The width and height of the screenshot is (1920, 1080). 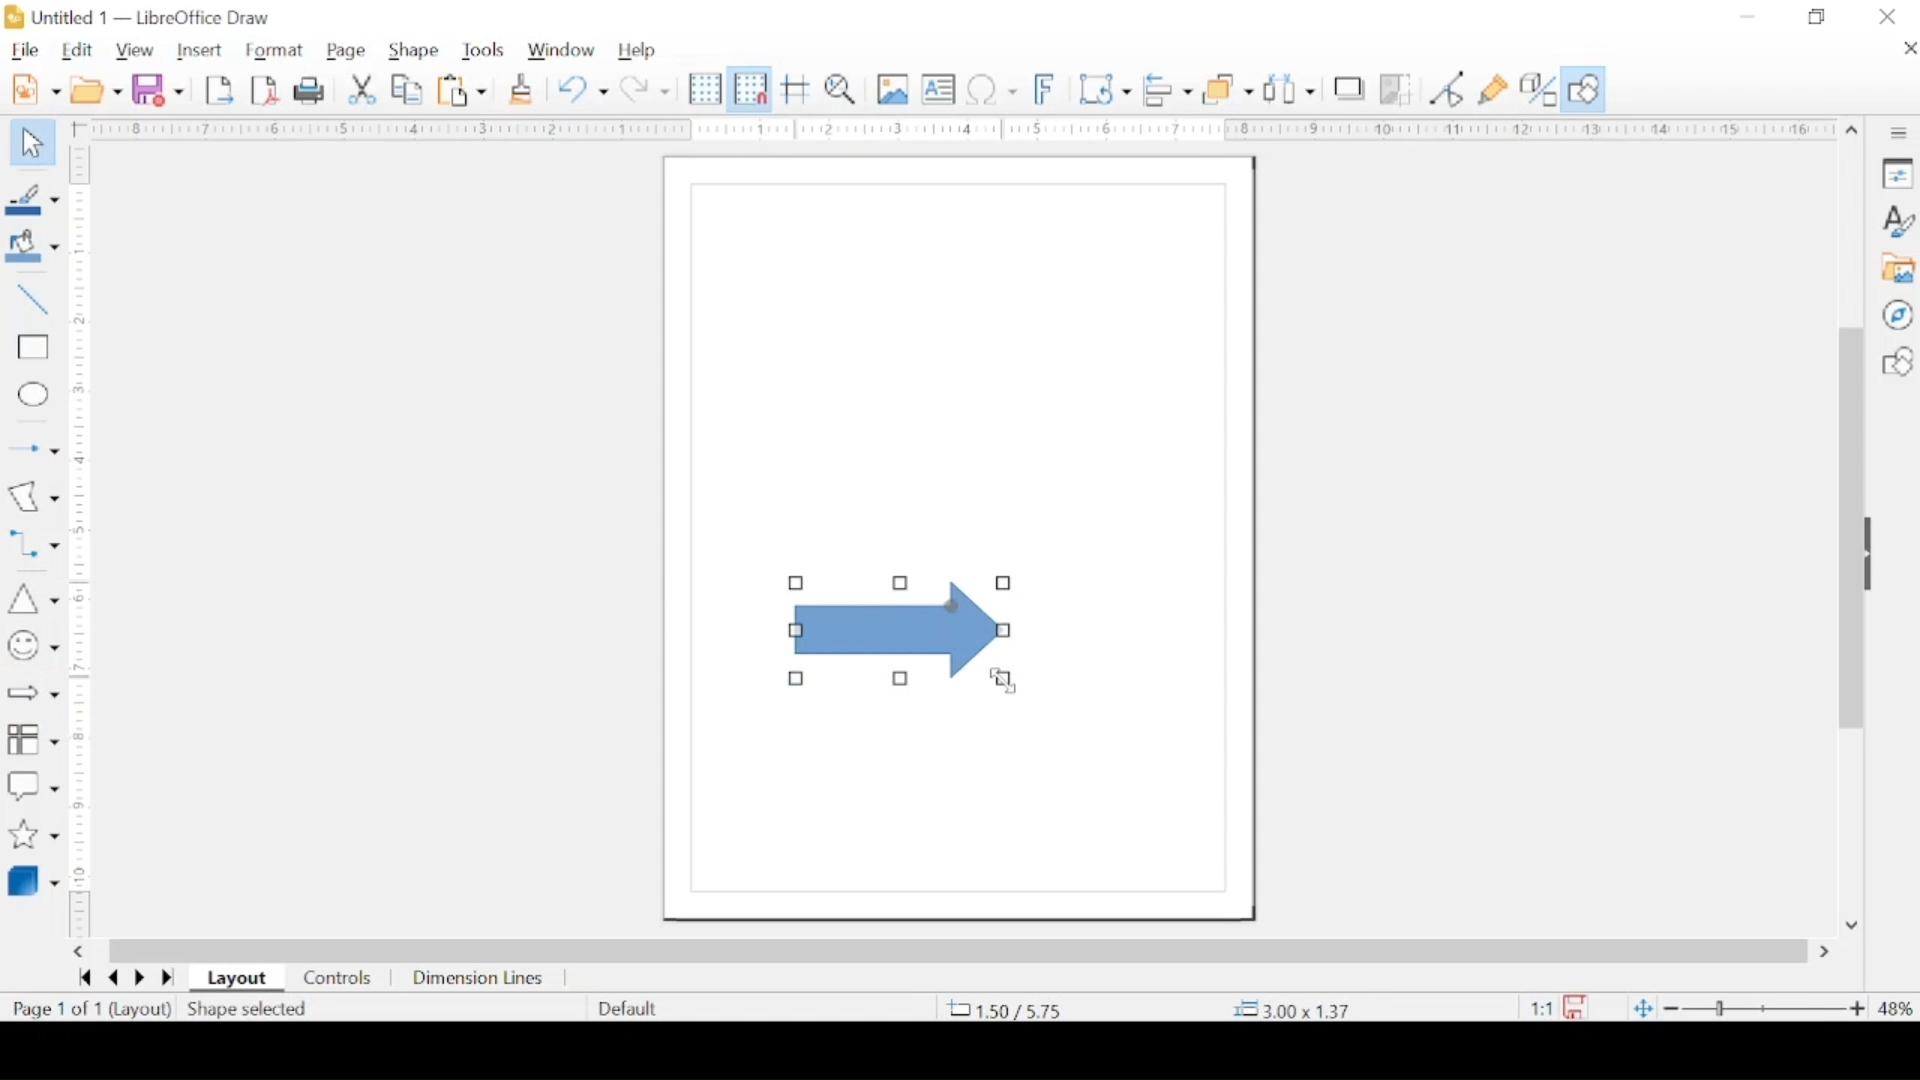 What do you see at coordinates (521, 88) in the screenshot?
I see `clone formatting` at bounding box center [521, 88].